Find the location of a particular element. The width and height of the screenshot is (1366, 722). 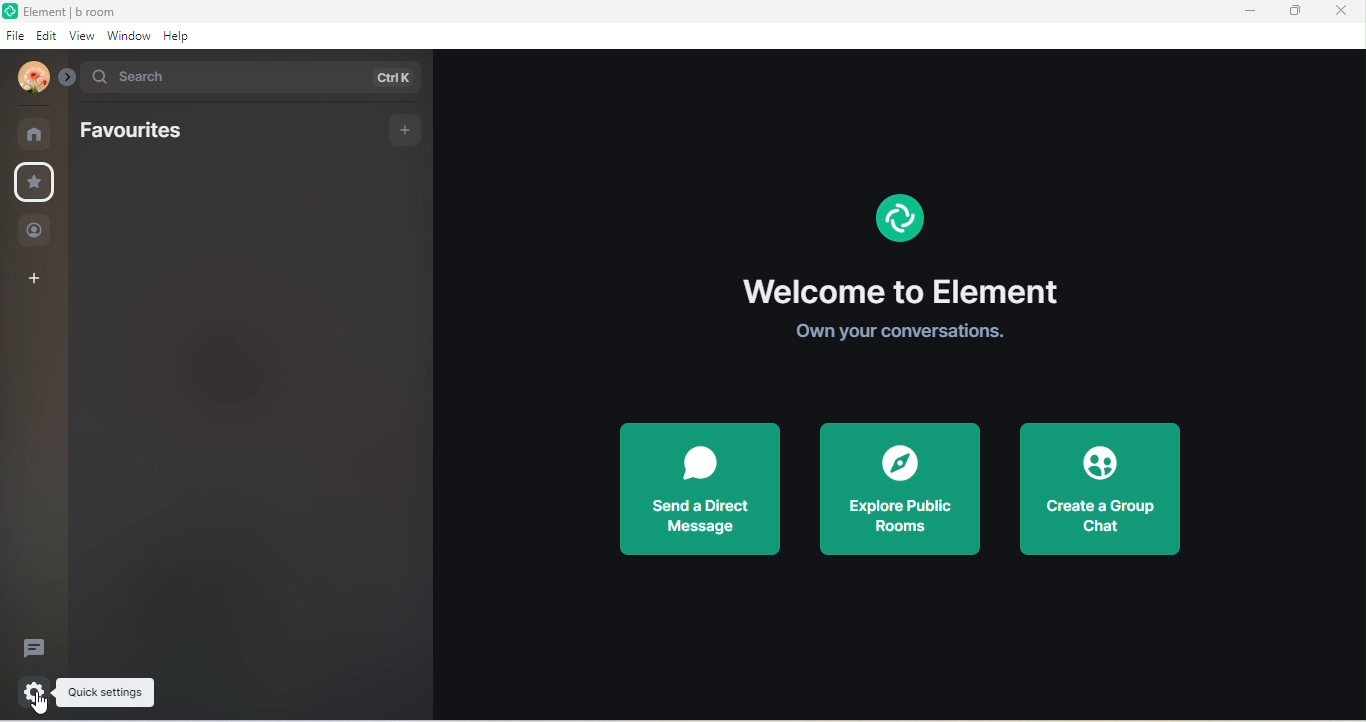

element logo is located at coordinates (900, 219).